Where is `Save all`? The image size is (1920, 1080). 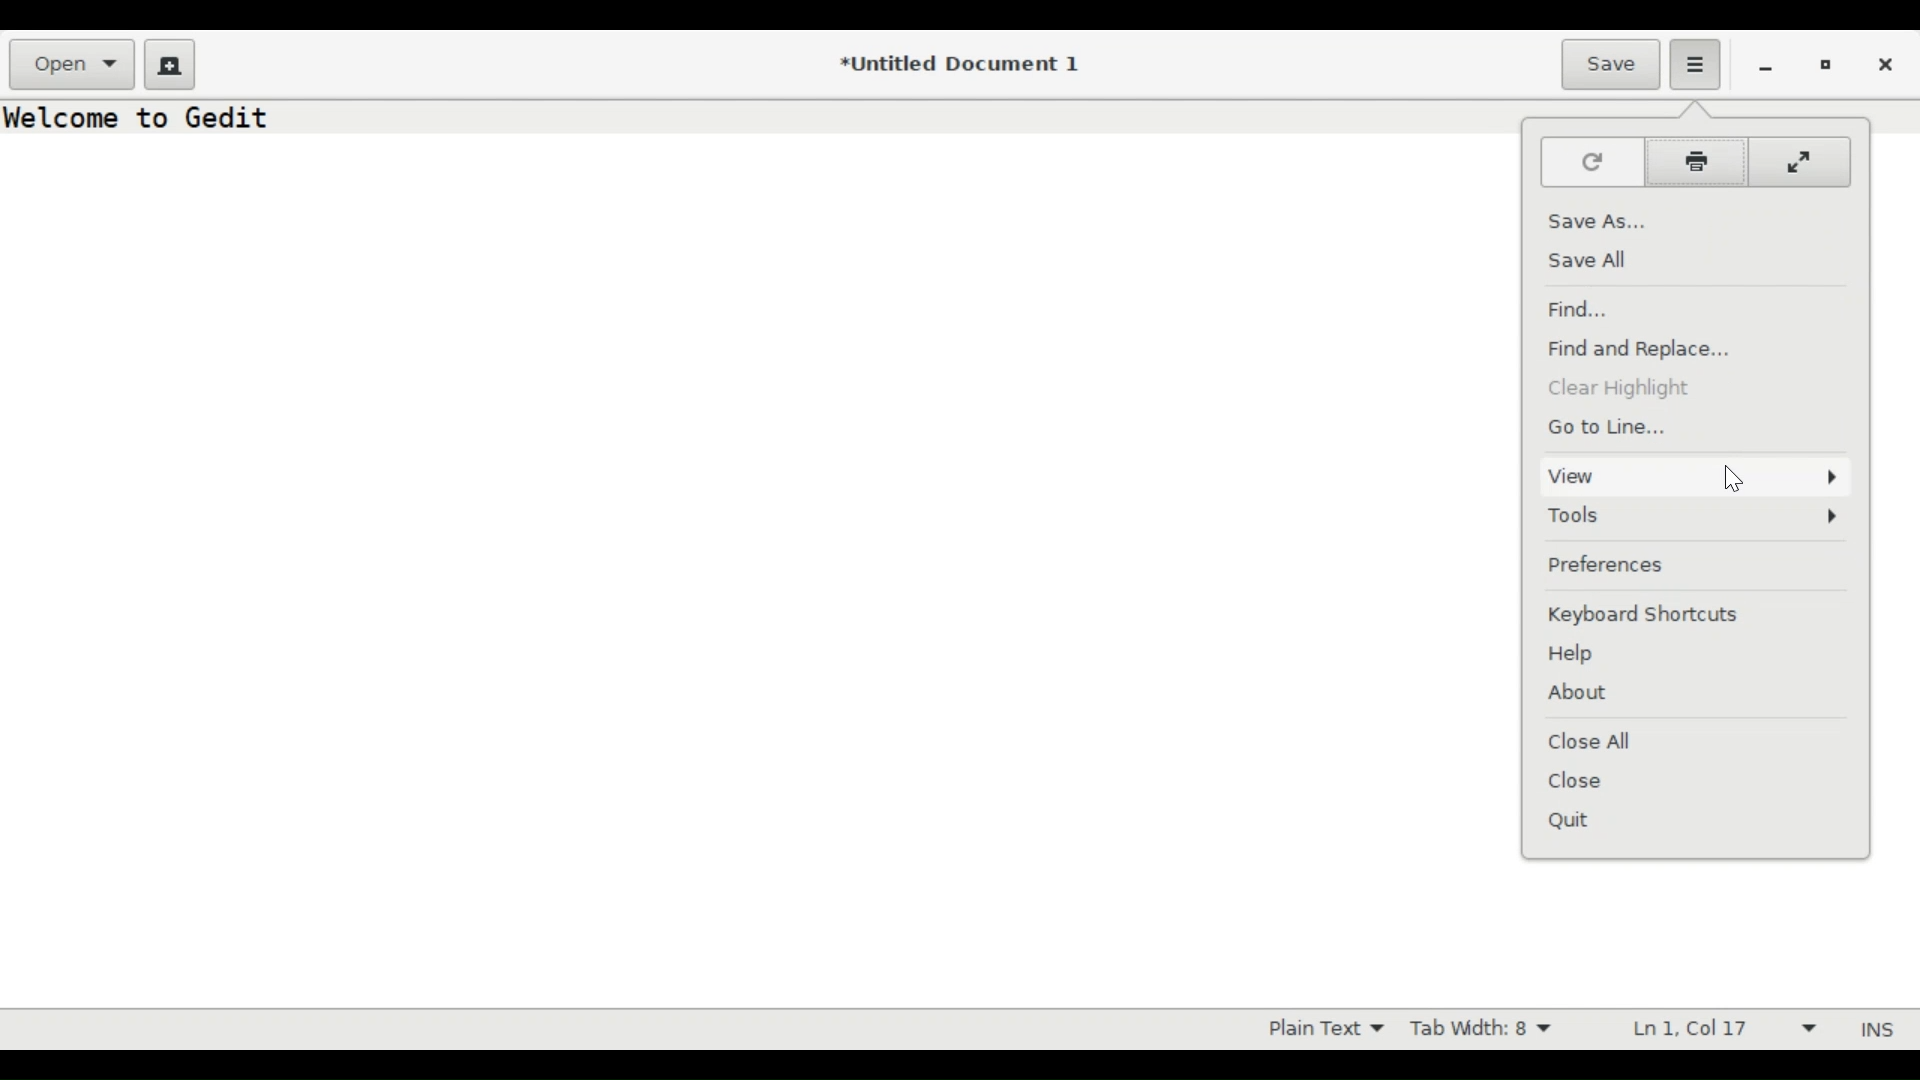
Save all is located at coordinates (1595, 260).